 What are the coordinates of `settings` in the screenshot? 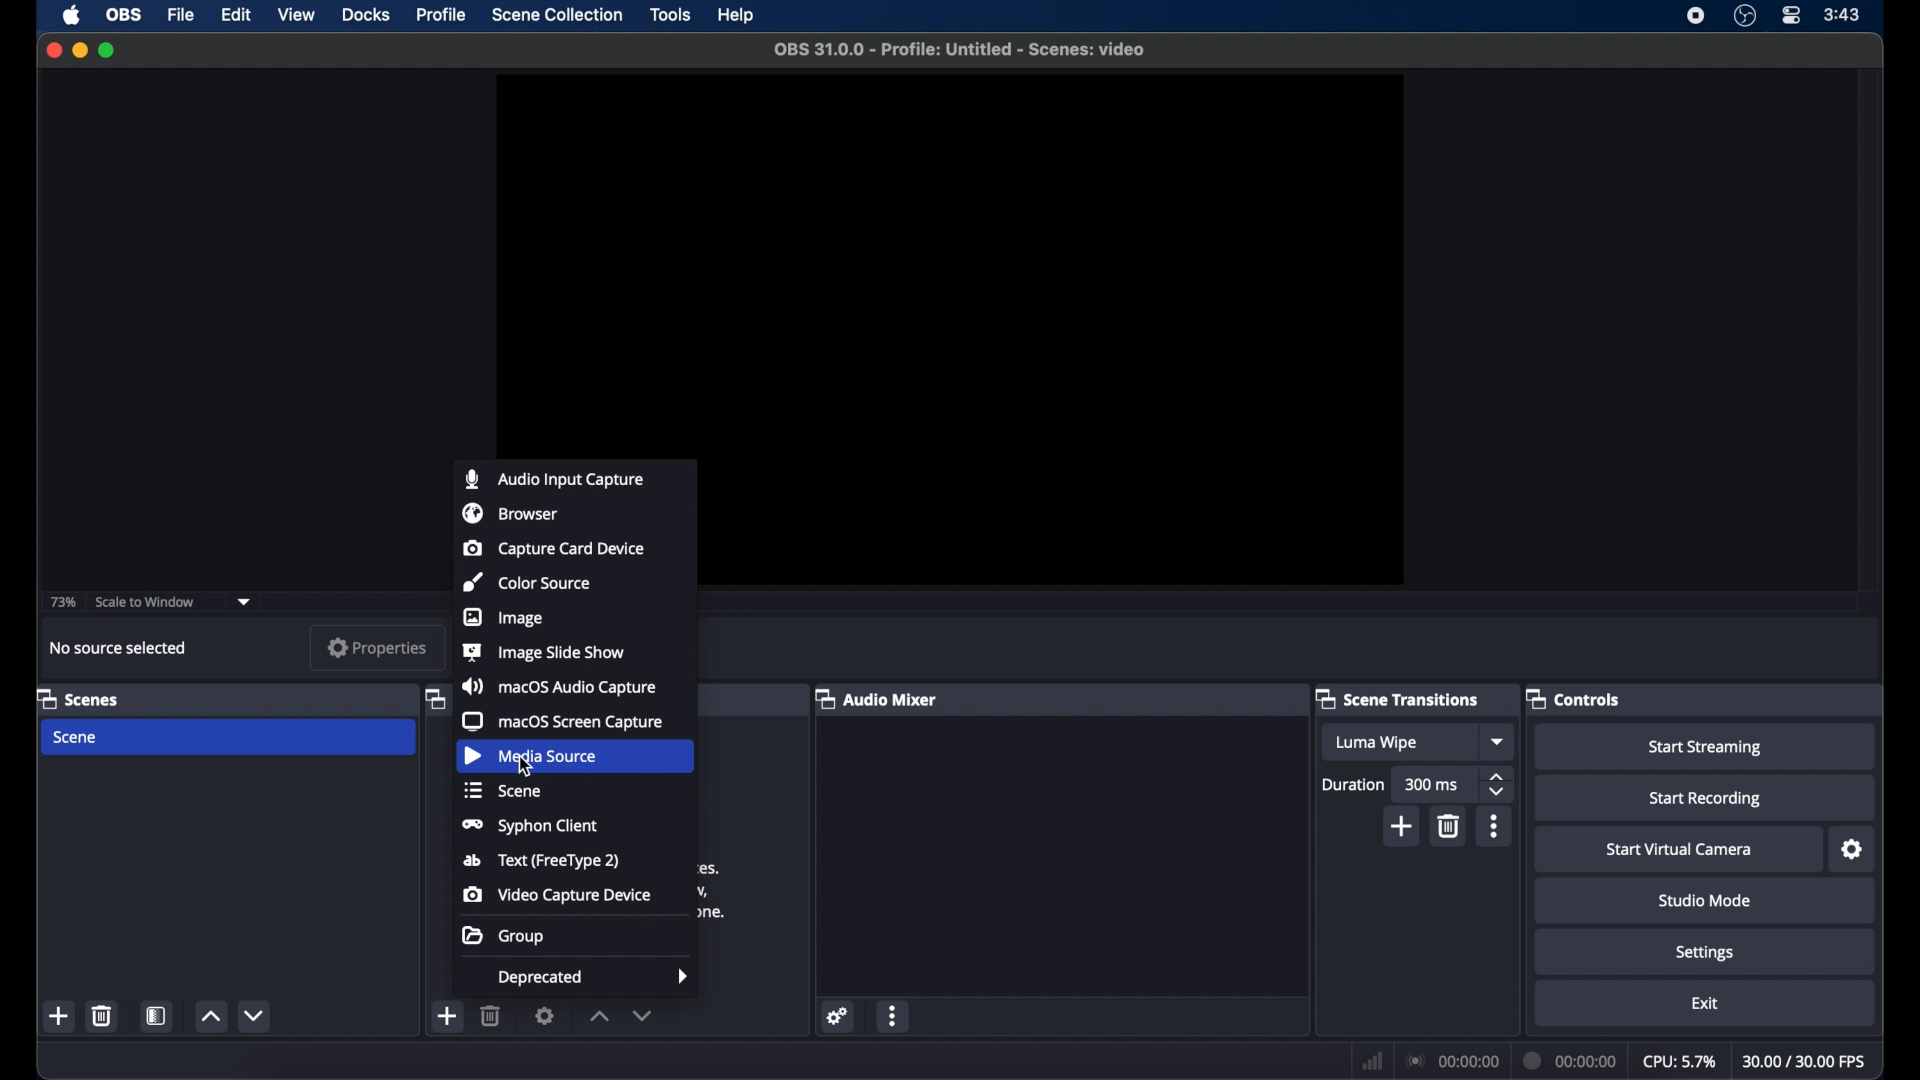 It's located at (1852, 849).